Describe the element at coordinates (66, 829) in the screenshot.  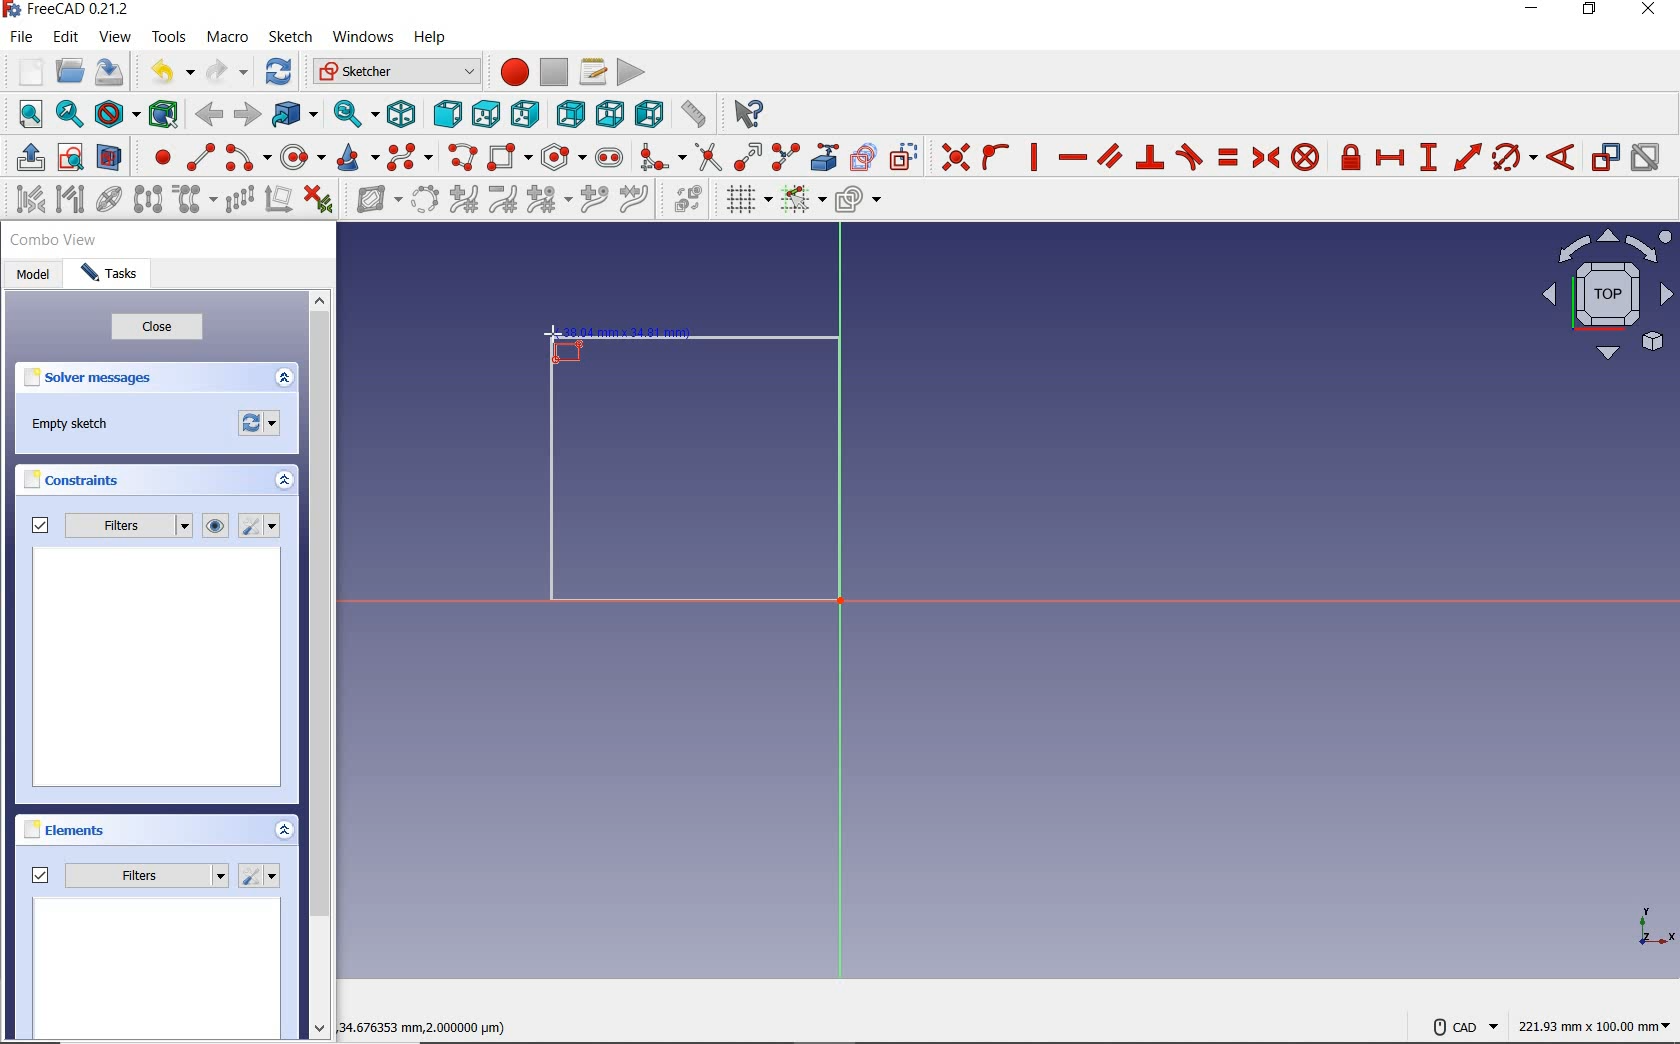
I see `elements` at that location.